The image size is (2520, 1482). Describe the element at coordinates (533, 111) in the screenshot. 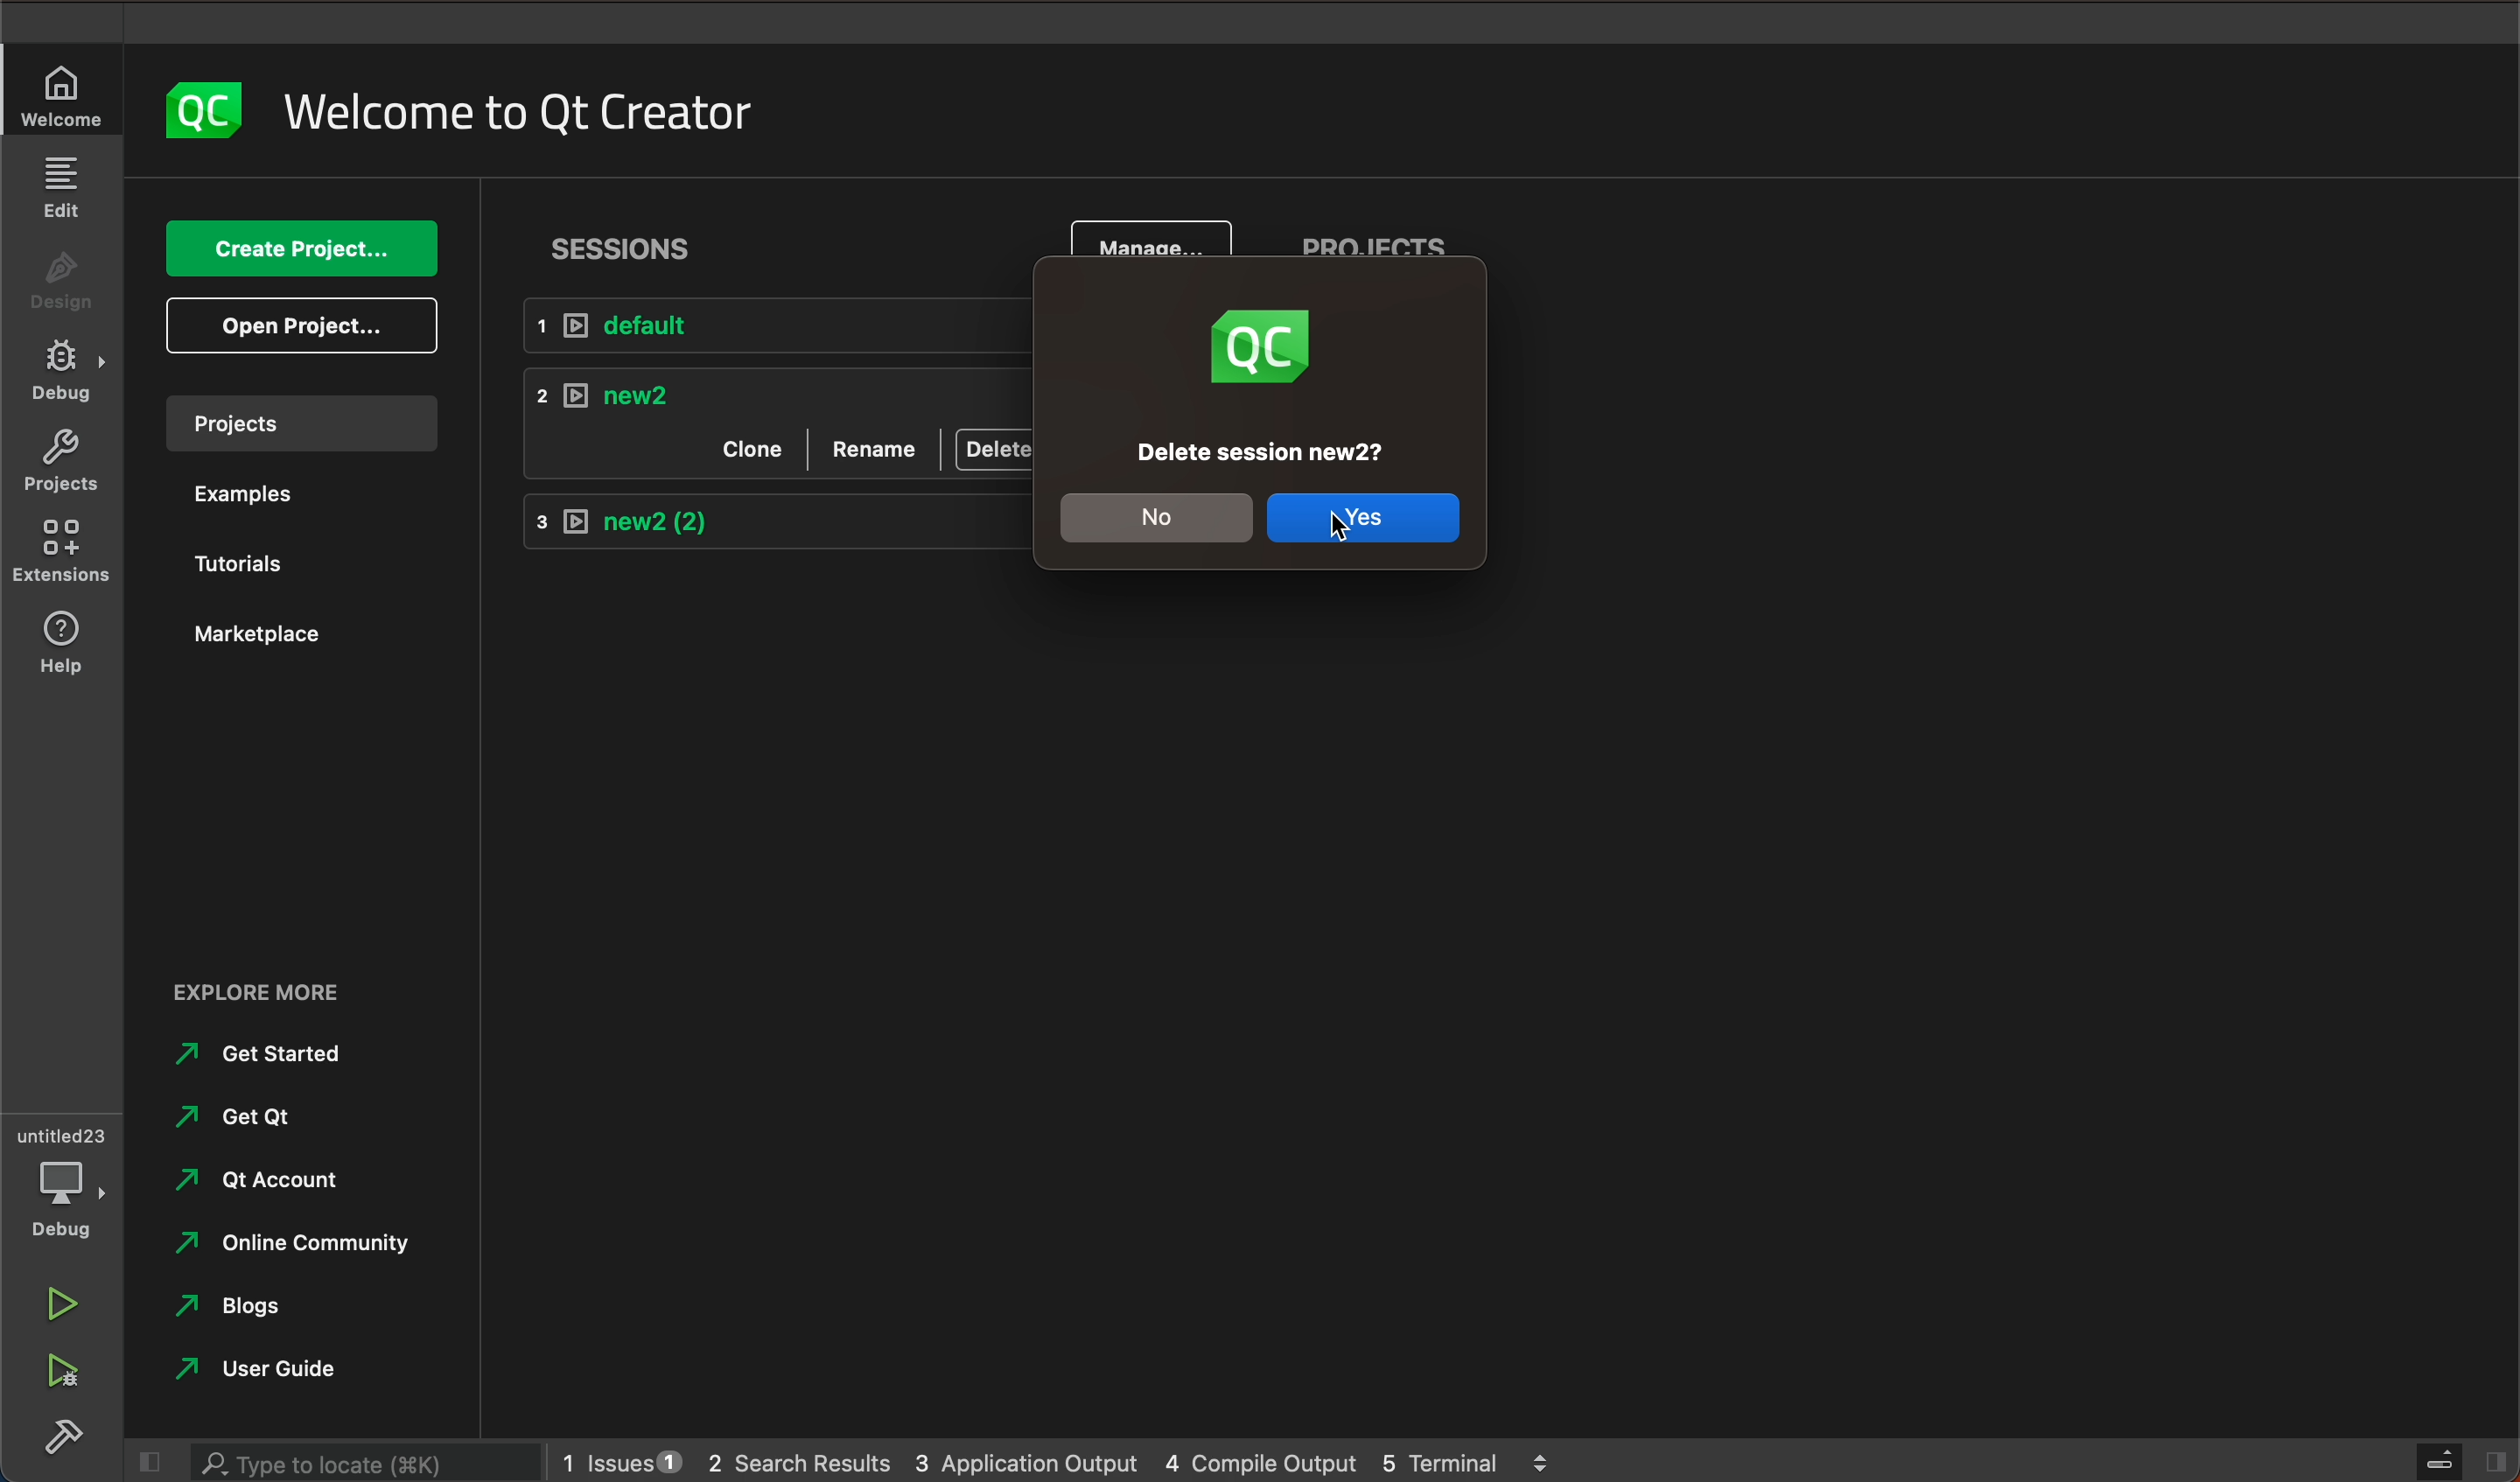

I see `welcome` at that location.